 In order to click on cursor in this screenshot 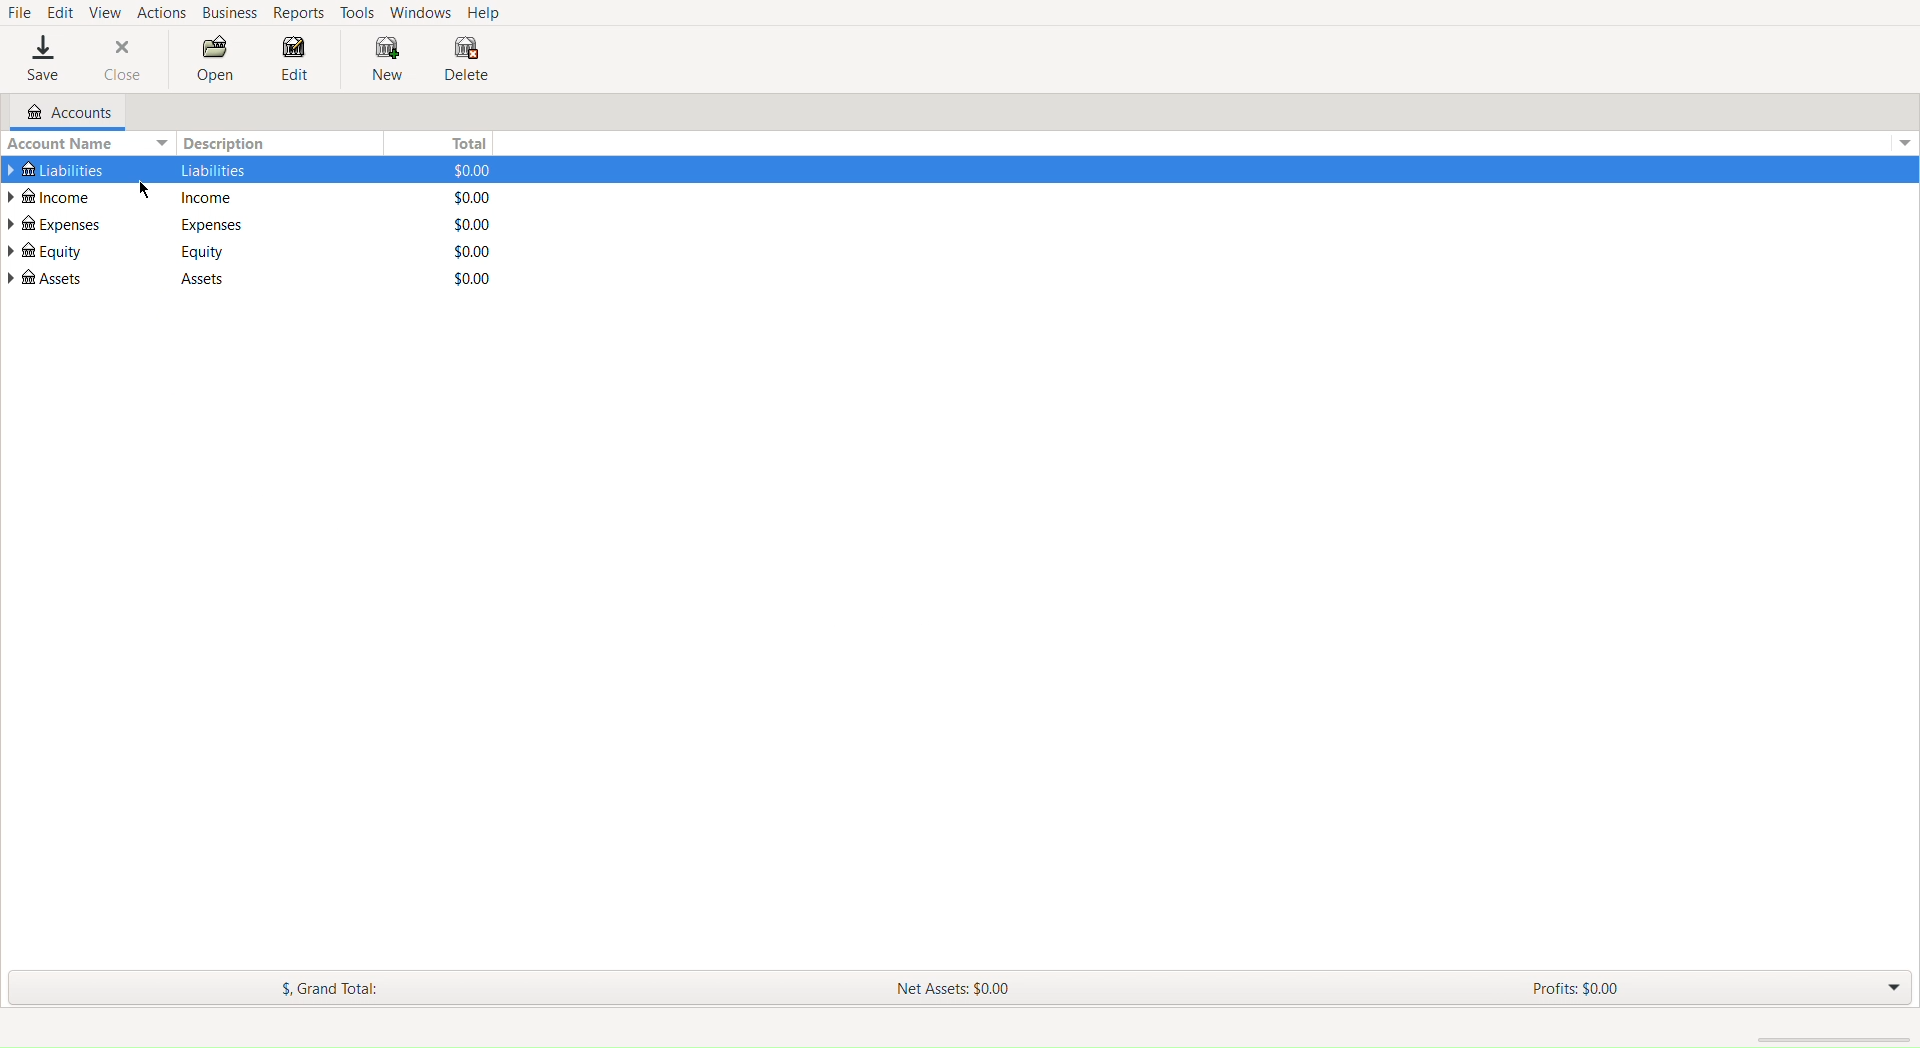, I will do `click(146, 189)`.